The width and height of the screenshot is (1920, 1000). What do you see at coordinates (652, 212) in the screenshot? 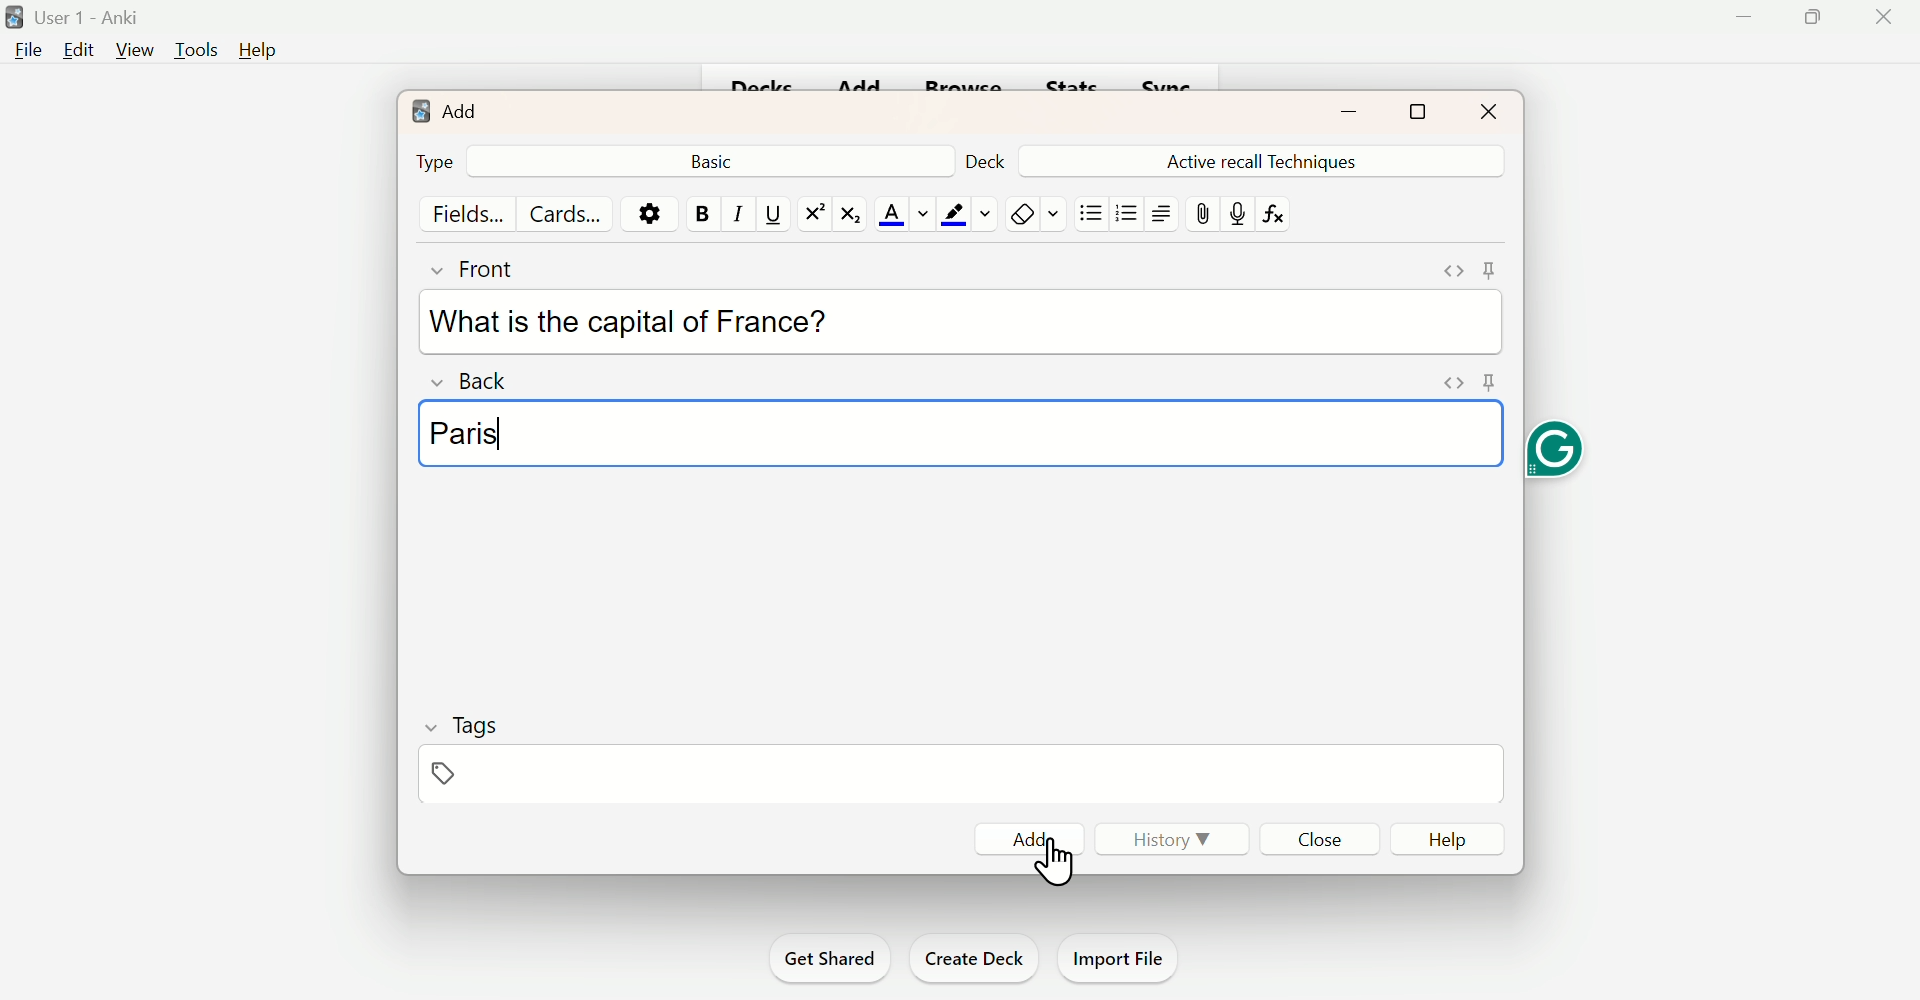
I see `Options` at bounding box center [652, 212].